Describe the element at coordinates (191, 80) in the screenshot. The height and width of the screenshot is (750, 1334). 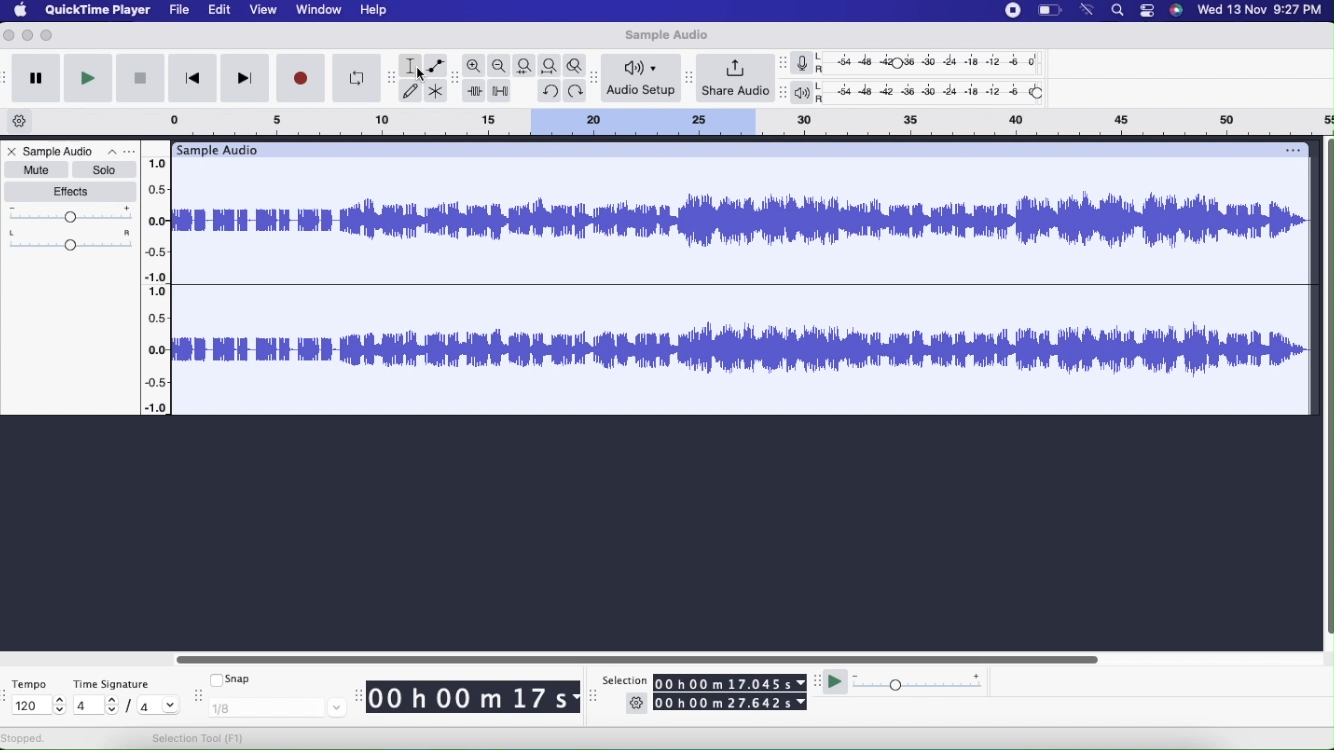
I see `Skip to start` at that location.